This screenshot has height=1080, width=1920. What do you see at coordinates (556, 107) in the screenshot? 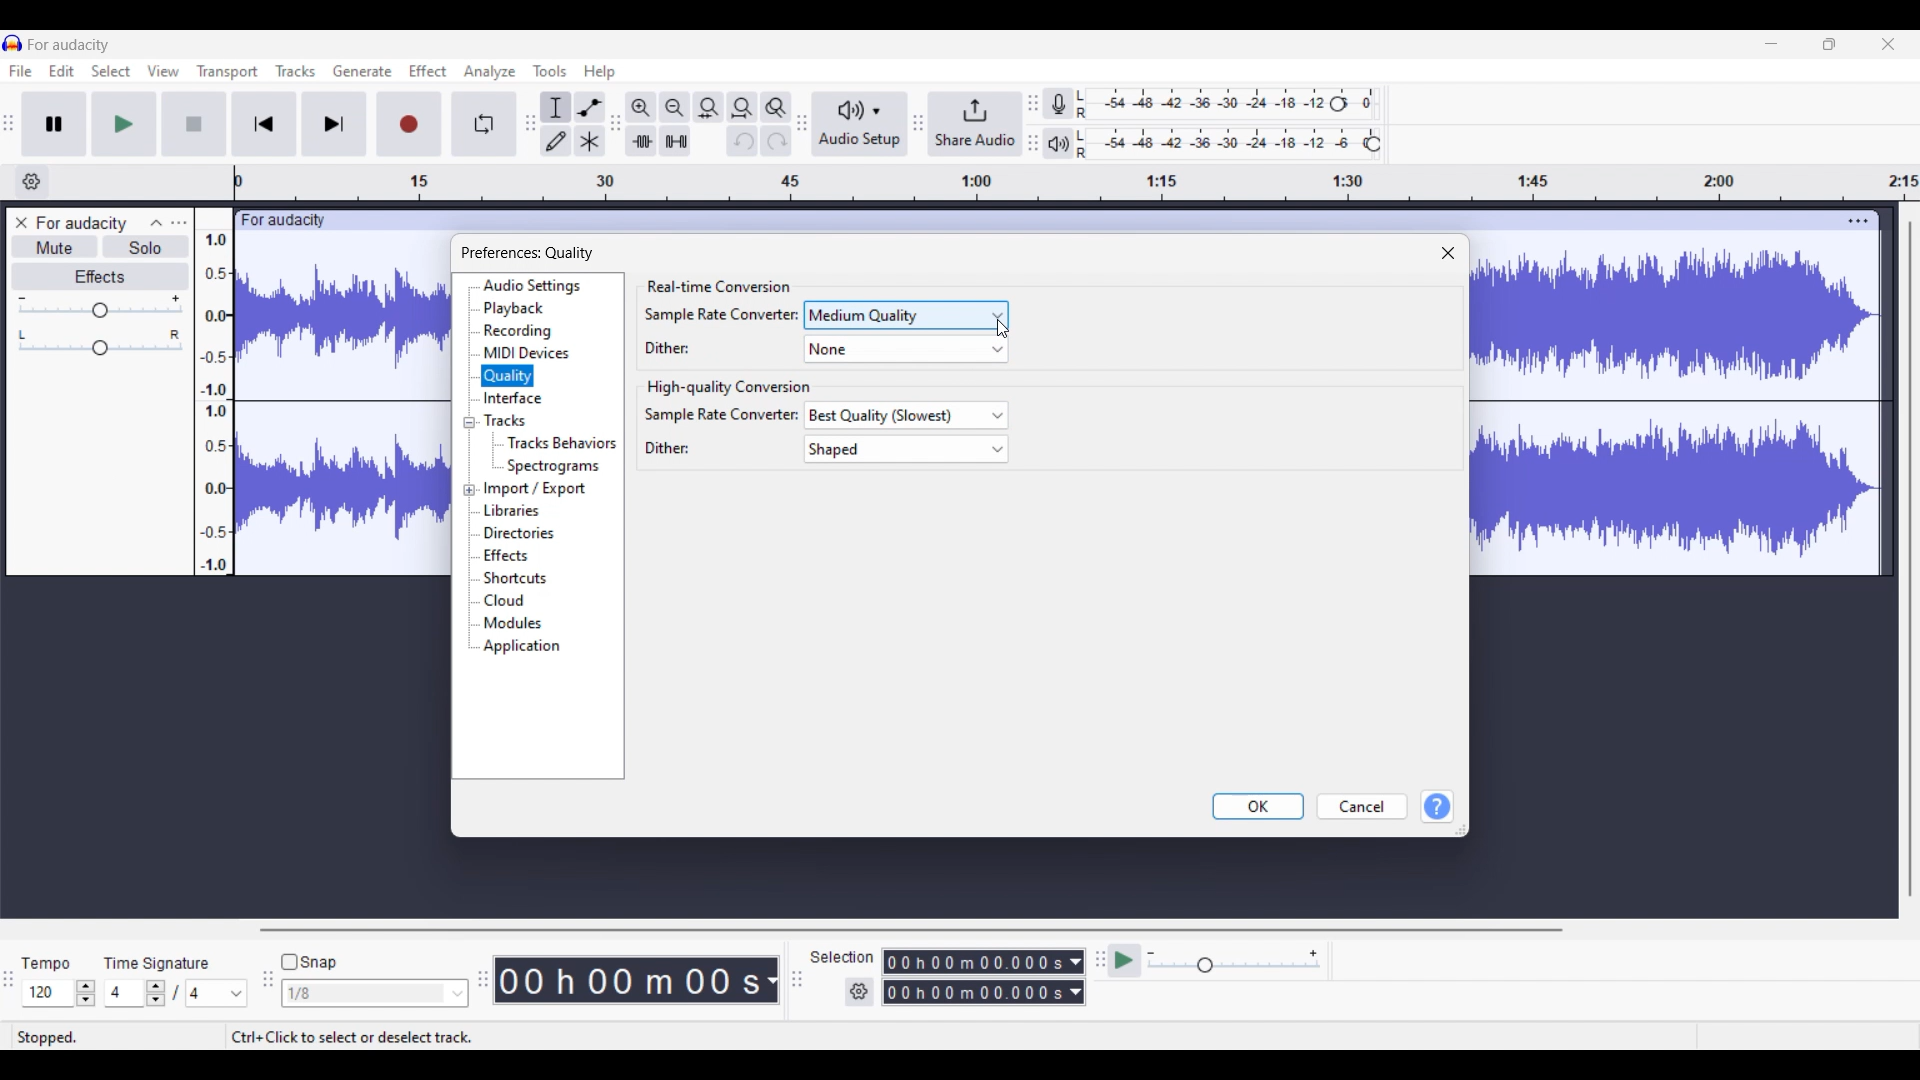
I see `Selection tool` at bounding box center [556, 107].